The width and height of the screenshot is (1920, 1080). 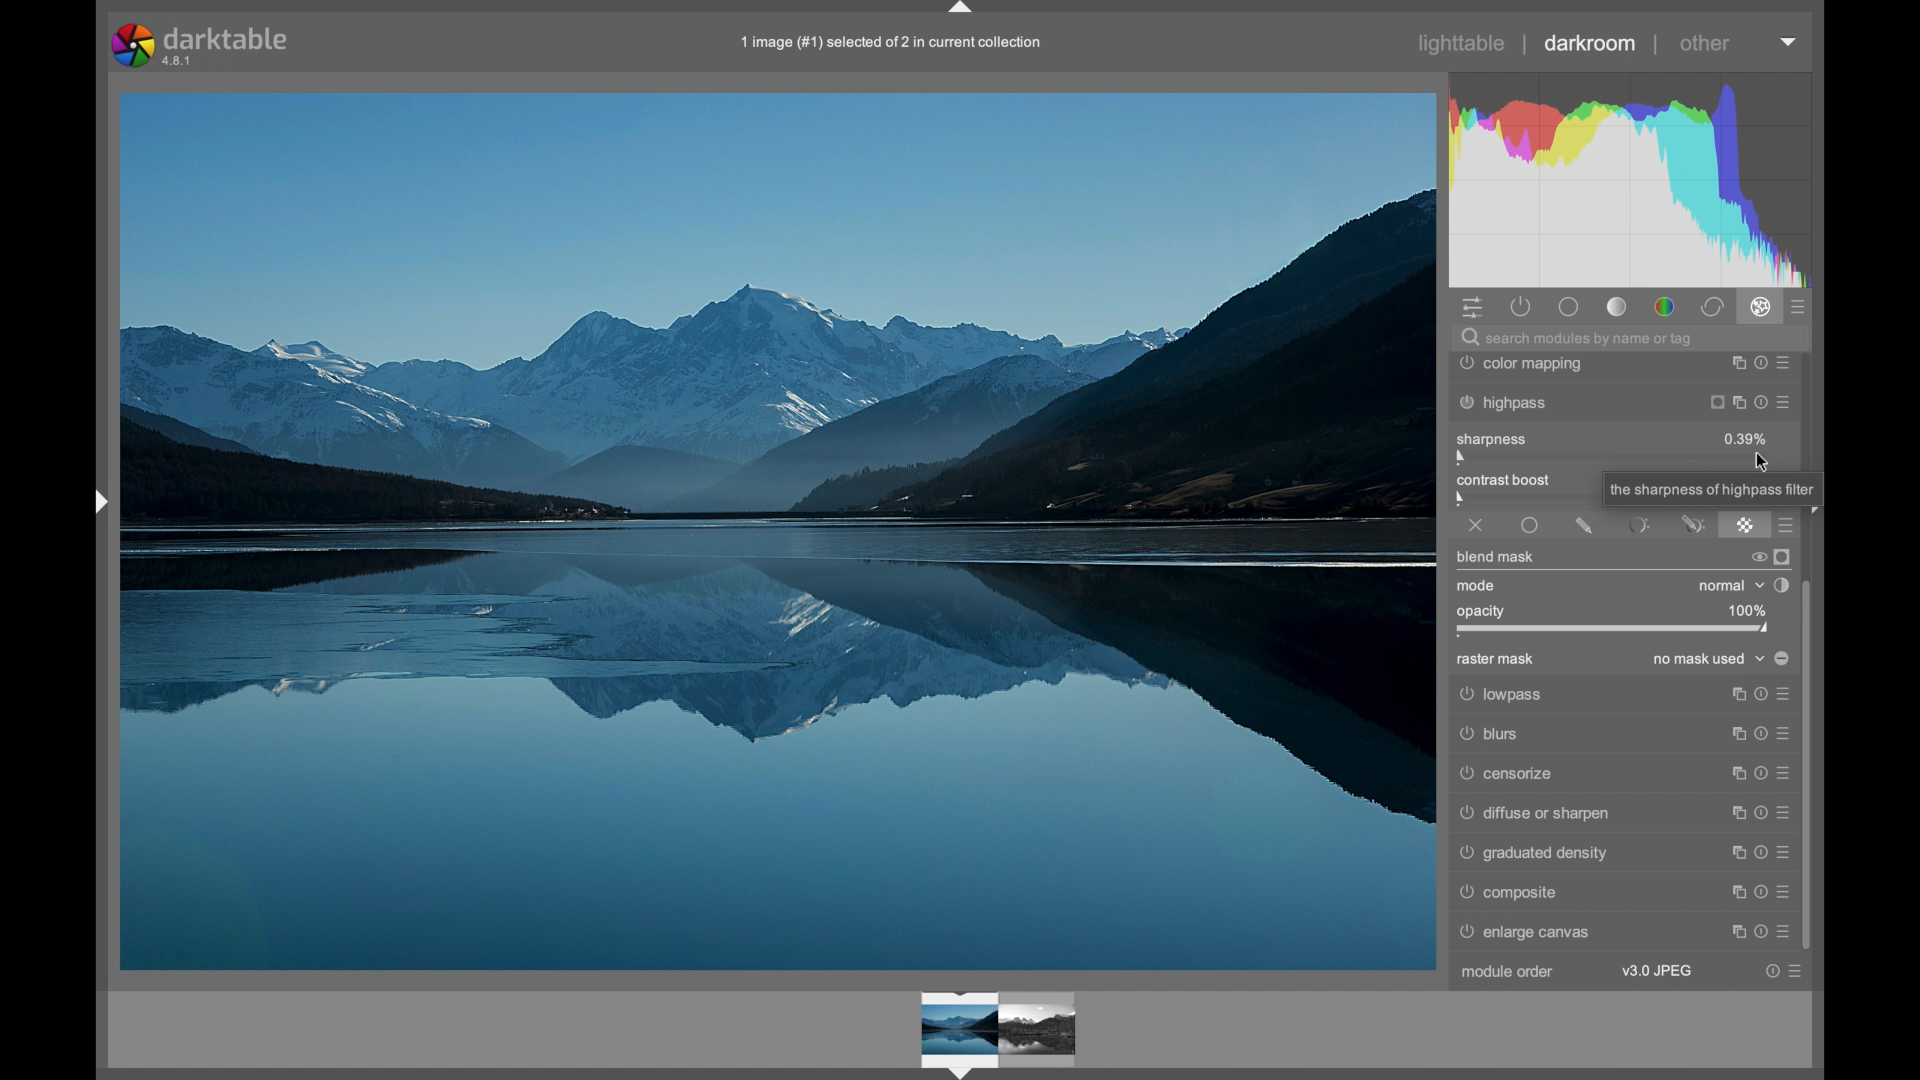 I want to click on display mask, so click(x=1783, y=556).